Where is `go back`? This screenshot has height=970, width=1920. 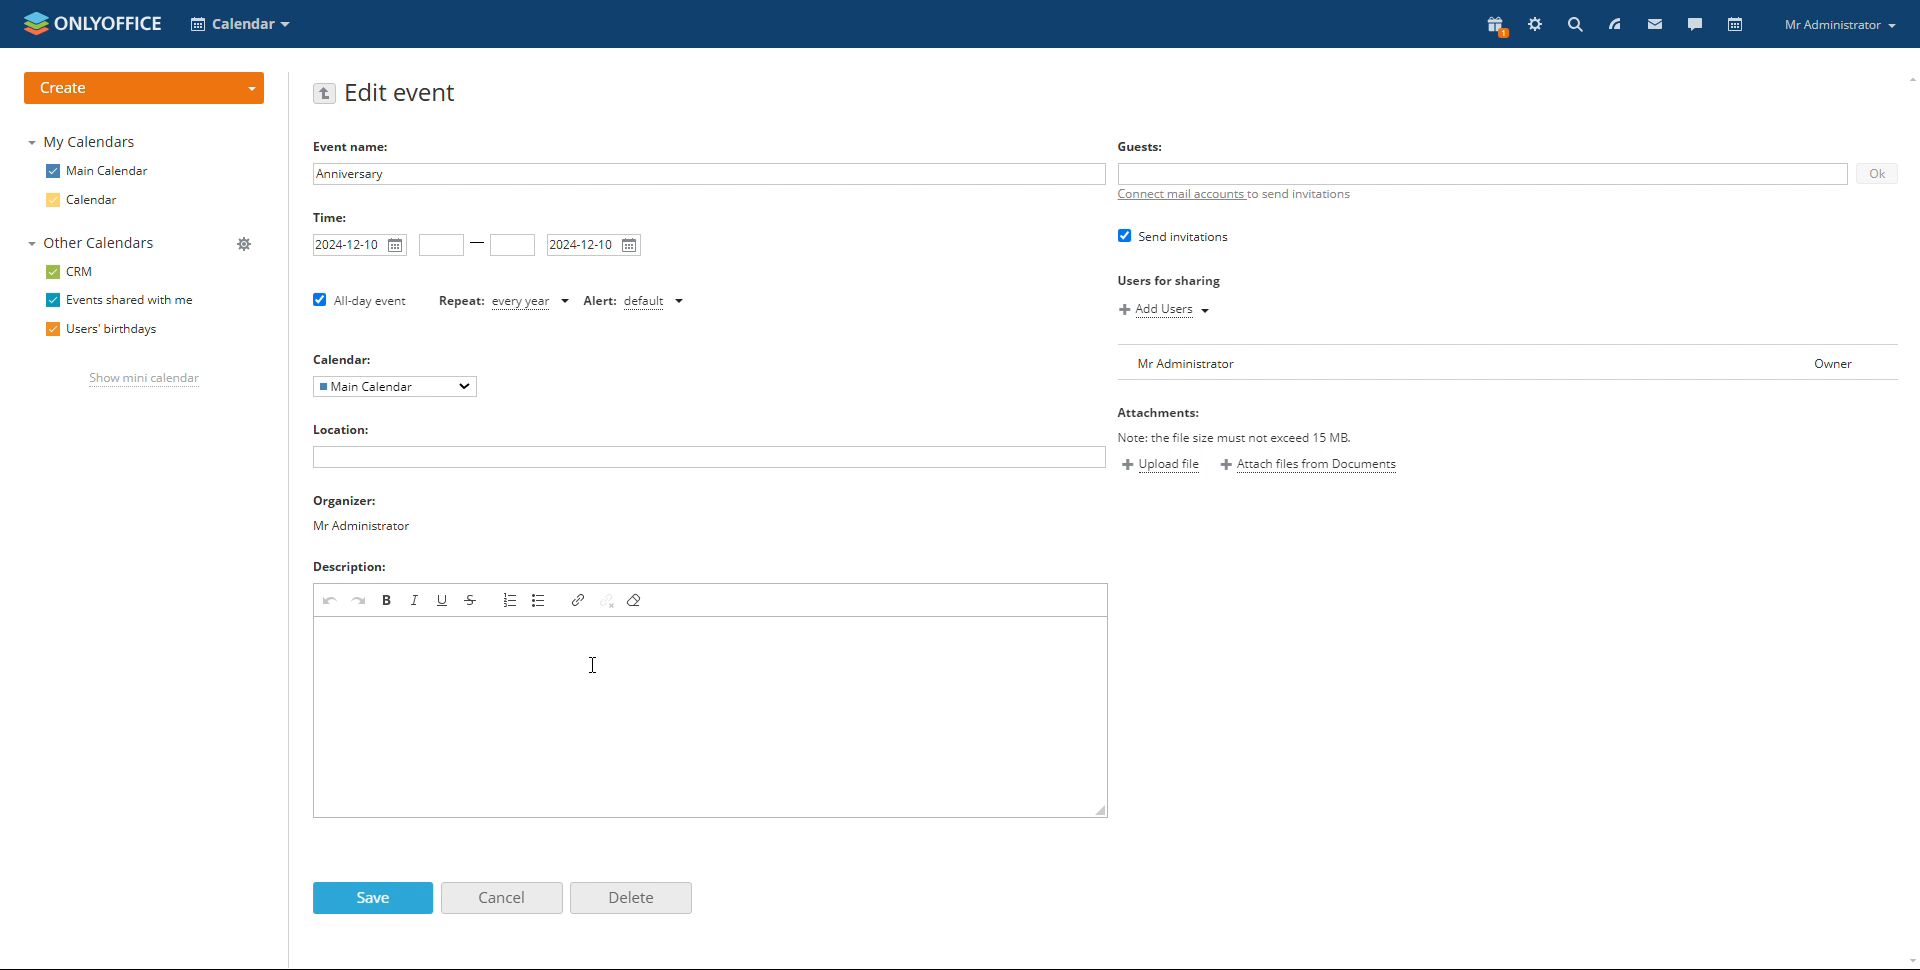
go back is located at coordinates (325, 93).